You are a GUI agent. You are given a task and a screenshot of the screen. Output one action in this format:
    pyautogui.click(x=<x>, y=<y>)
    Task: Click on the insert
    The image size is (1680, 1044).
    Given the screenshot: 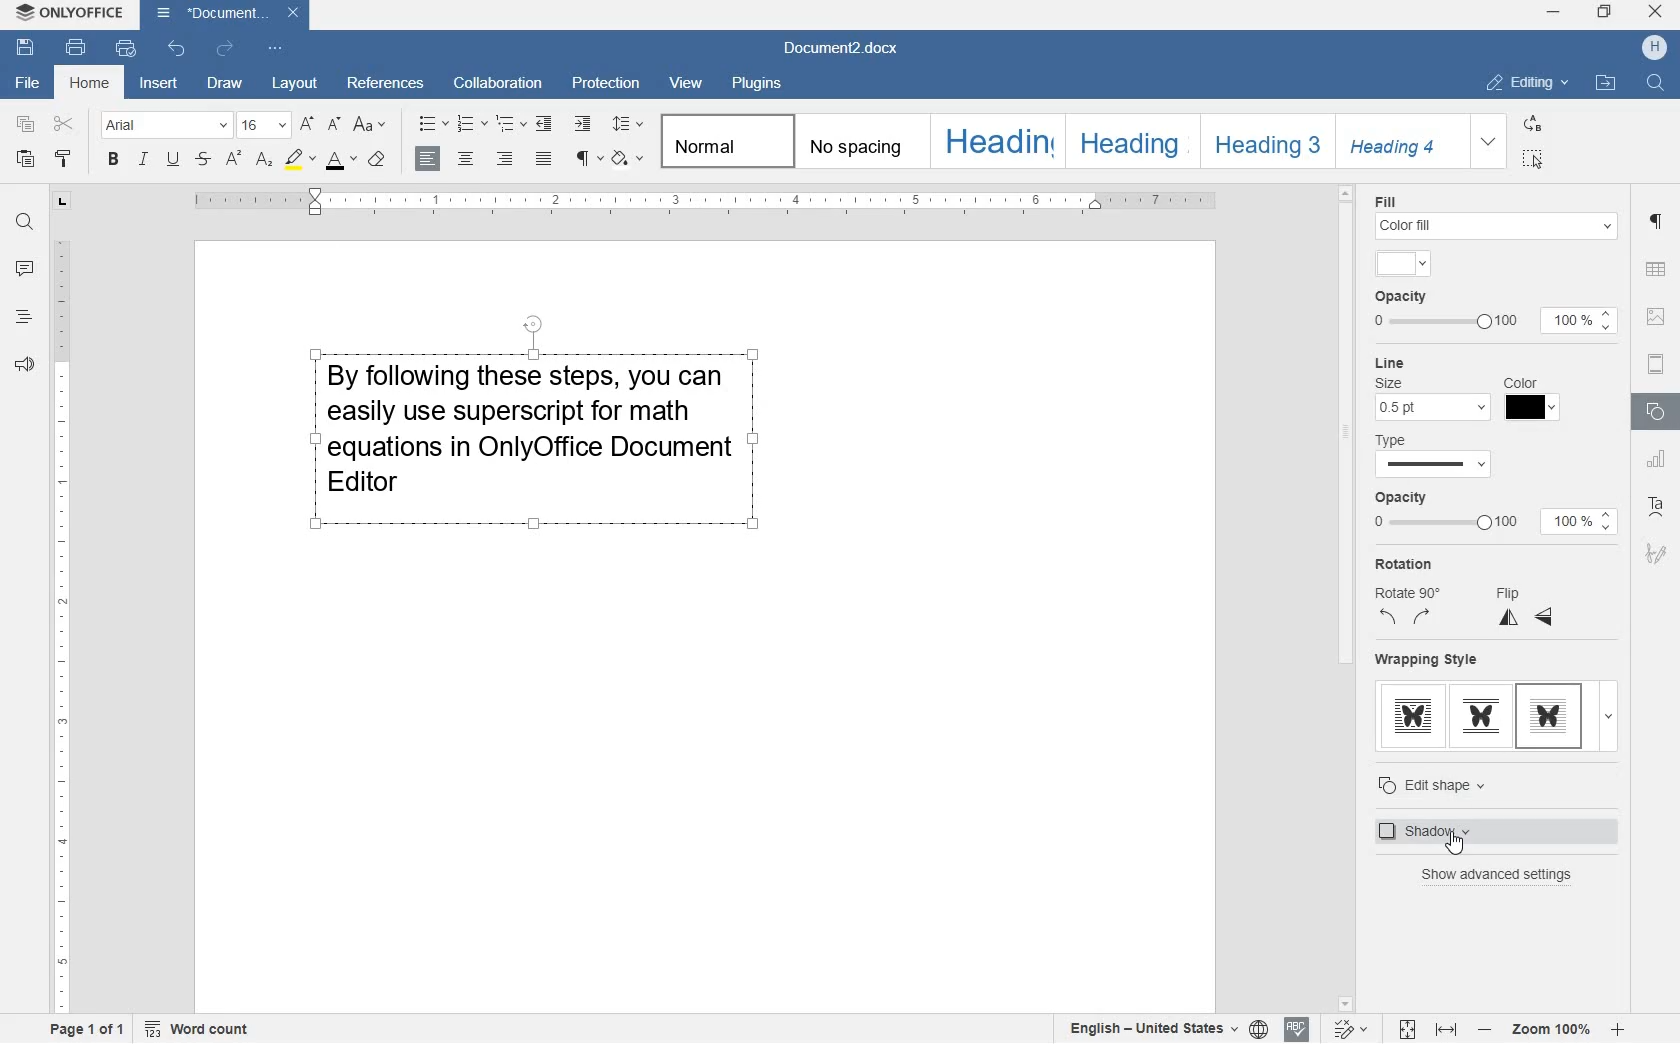 What is the action you would take?
    pyautogui.click(x=158, y=84)
    